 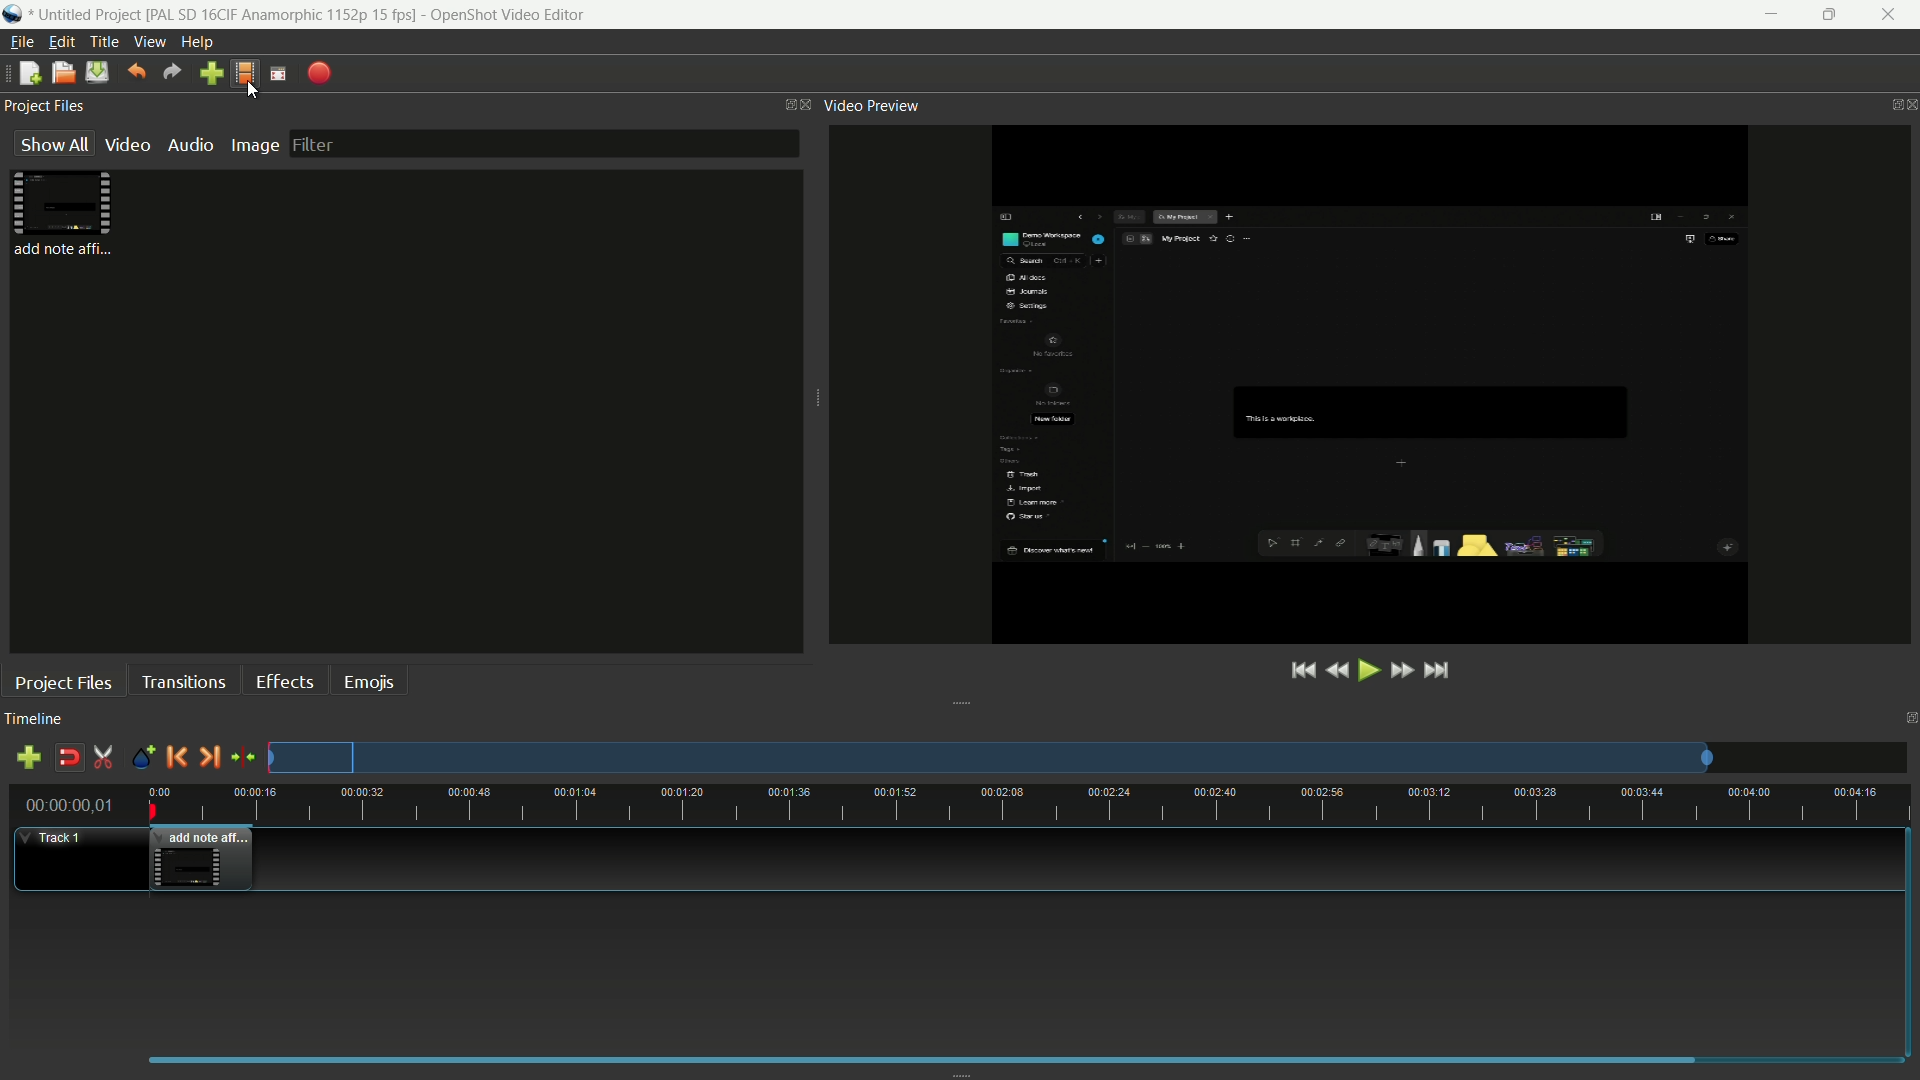 What do you see at coordinates (189, 143) in the screenshot?
I see `audio` at bounding box center [189, 143].